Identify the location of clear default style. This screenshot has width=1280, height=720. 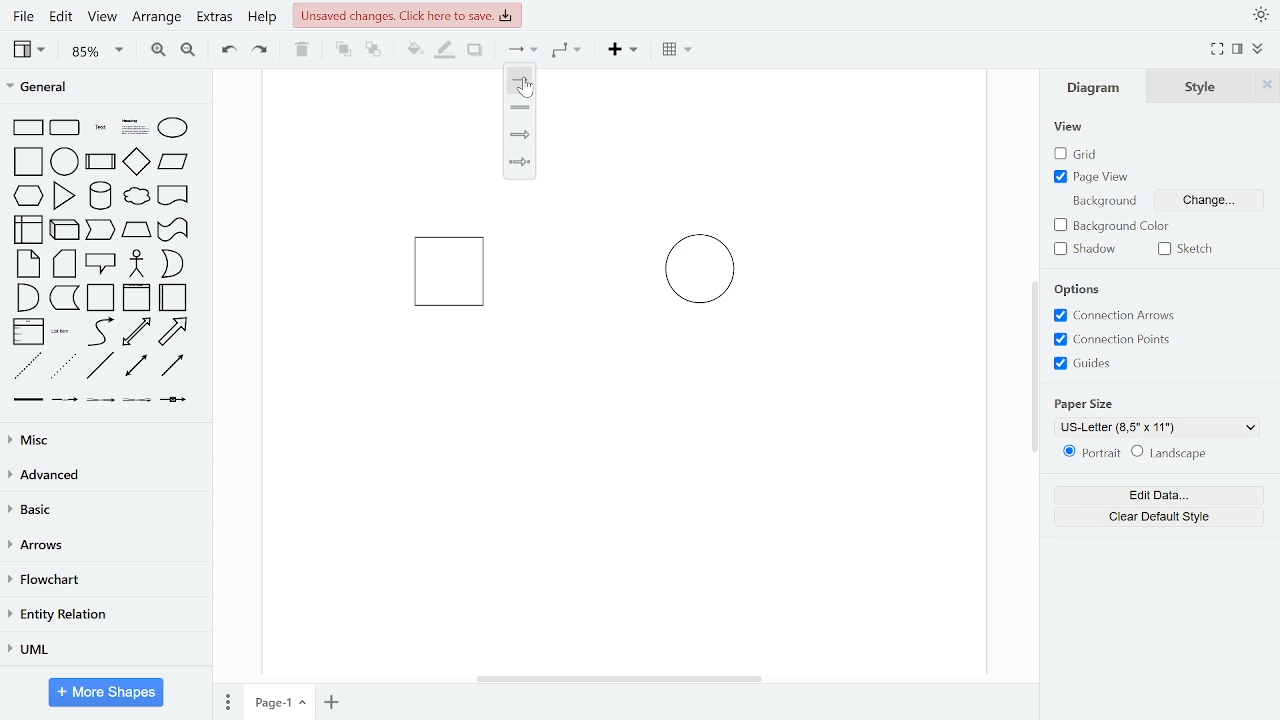
(1169, 454).